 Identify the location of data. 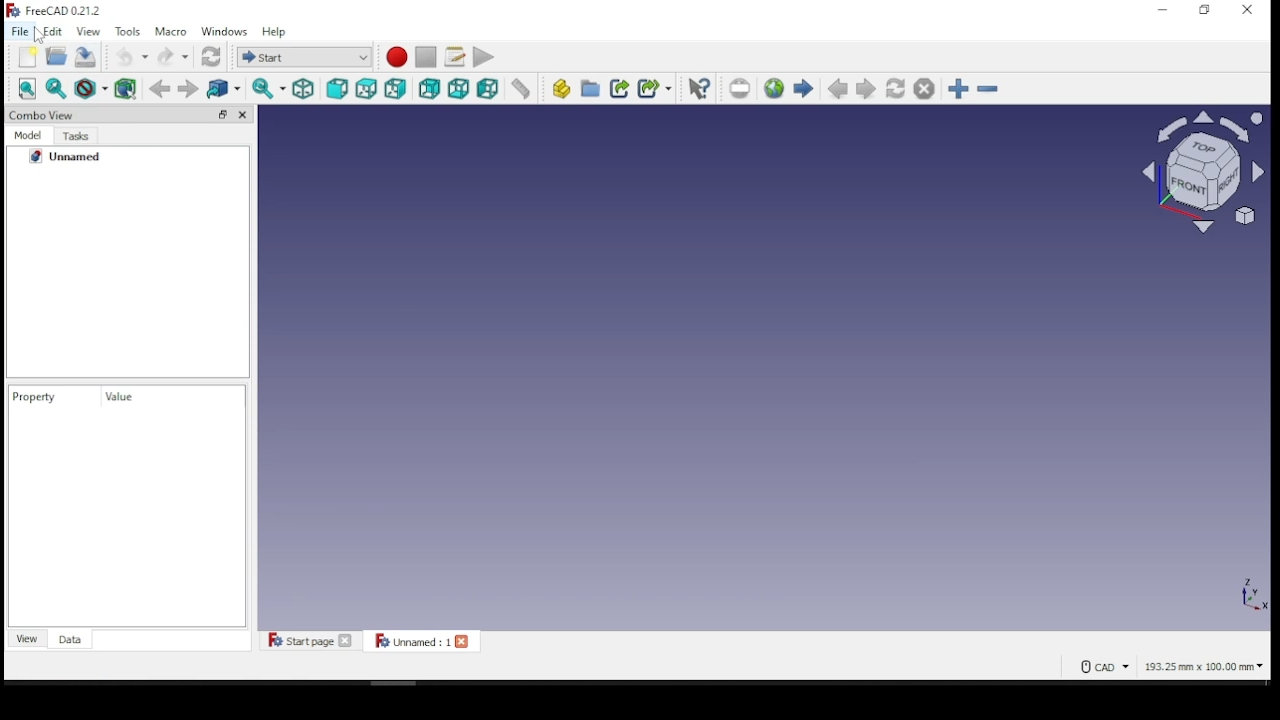
(69, 639).